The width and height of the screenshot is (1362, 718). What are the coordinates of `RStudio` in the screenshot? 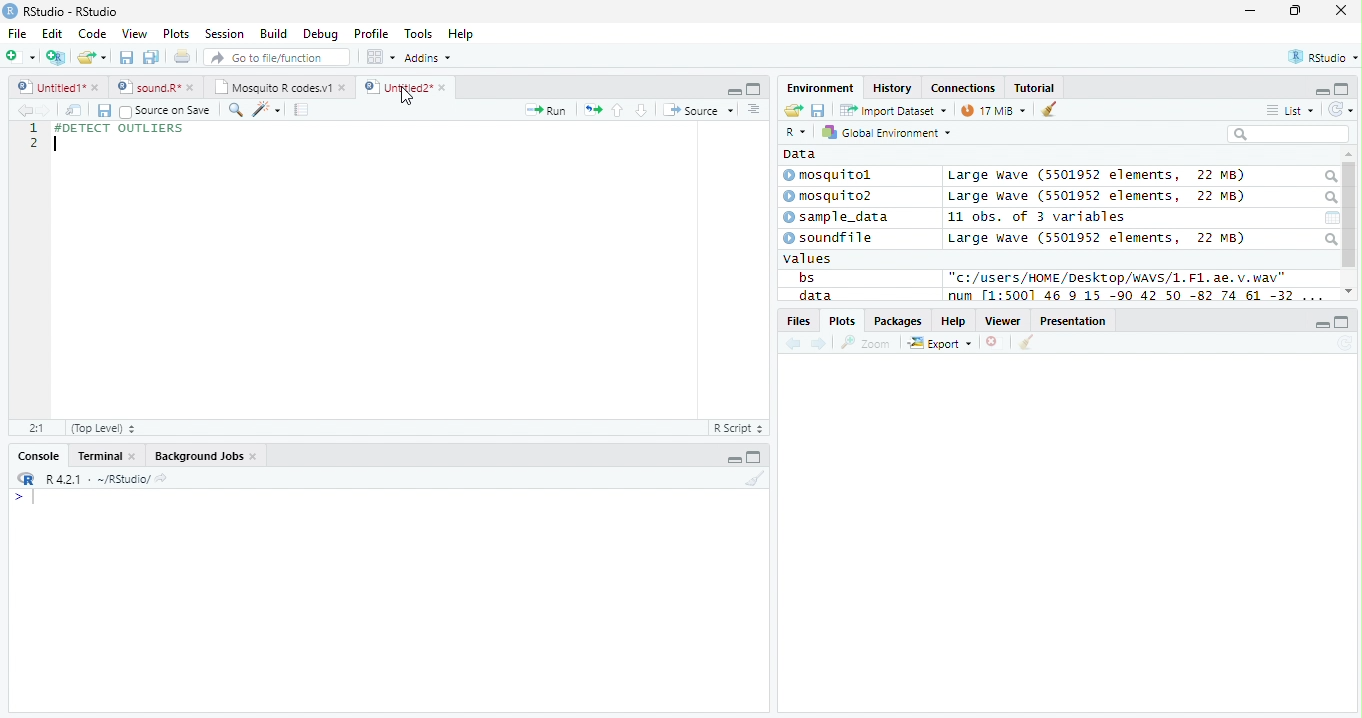 It's located at (1321, 56).